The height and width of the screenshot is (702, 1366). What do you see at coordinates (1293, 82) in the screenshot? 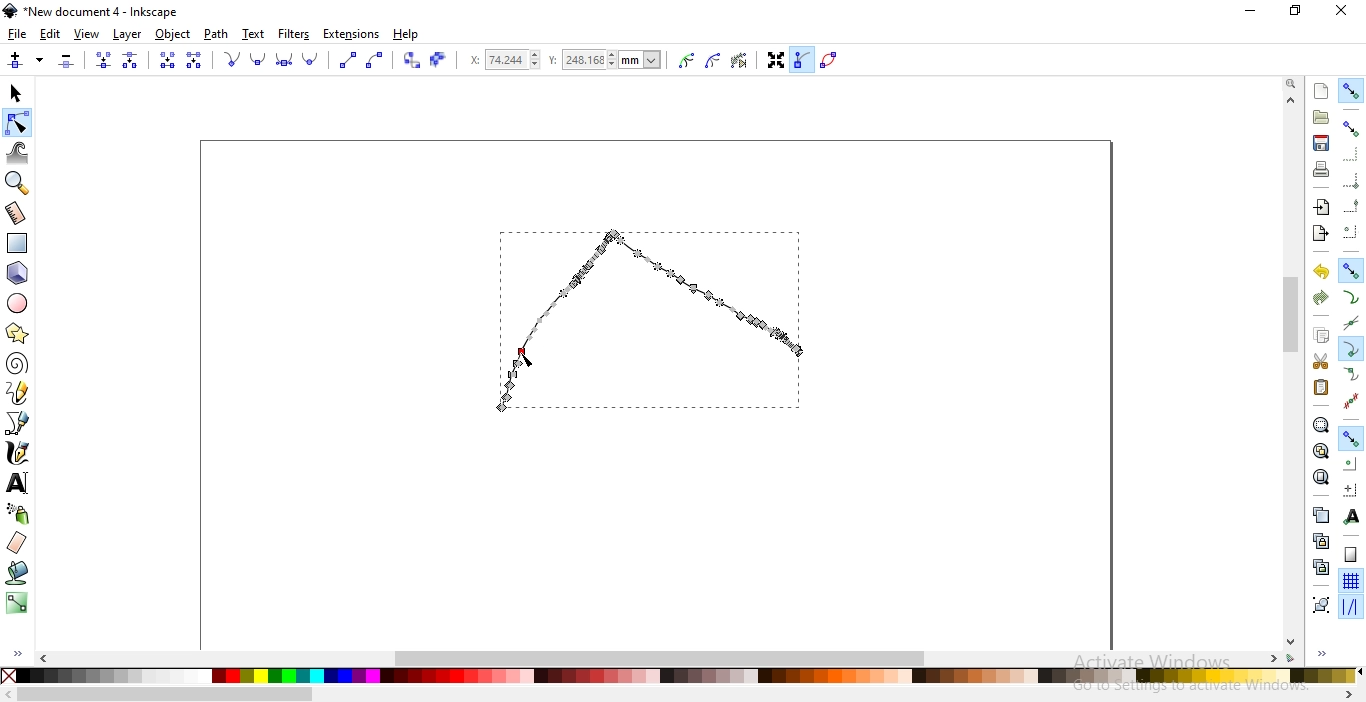
I see `zoom` at bounding box center [1293, 82].